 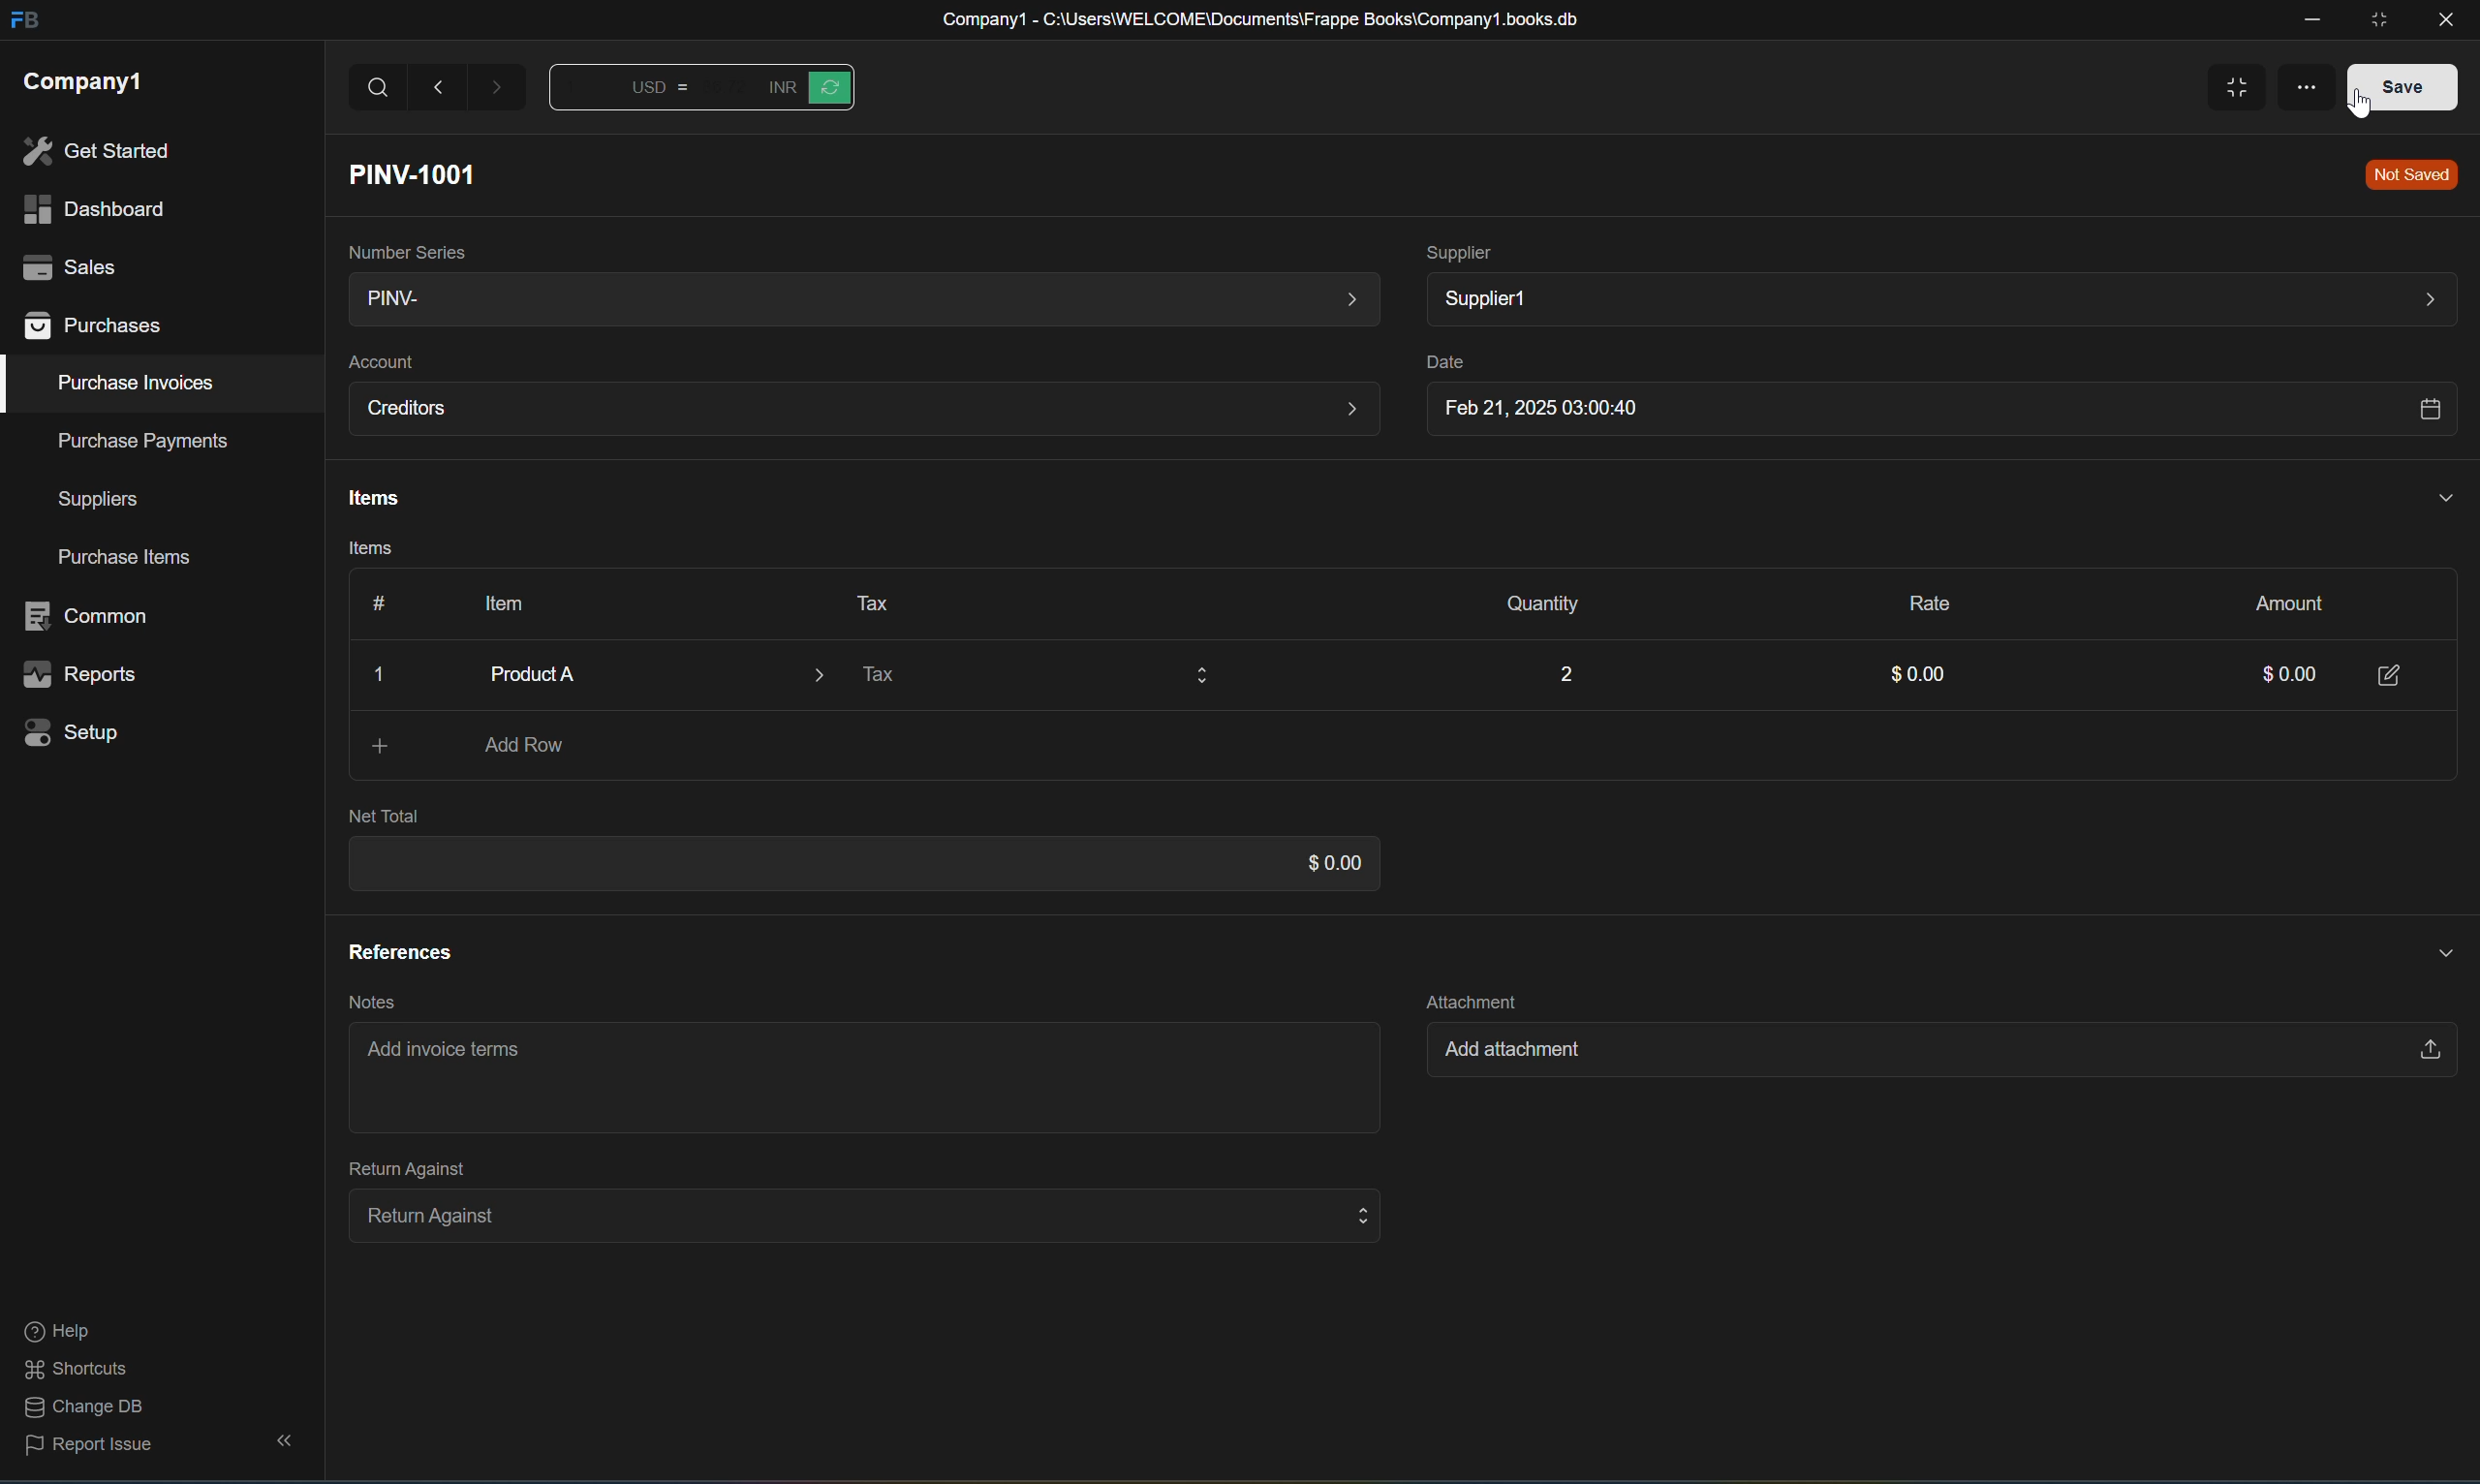 What do you see at coordinates (56, 1333) in the screenshot?
I see `help` at bounding box center [56, 1333].